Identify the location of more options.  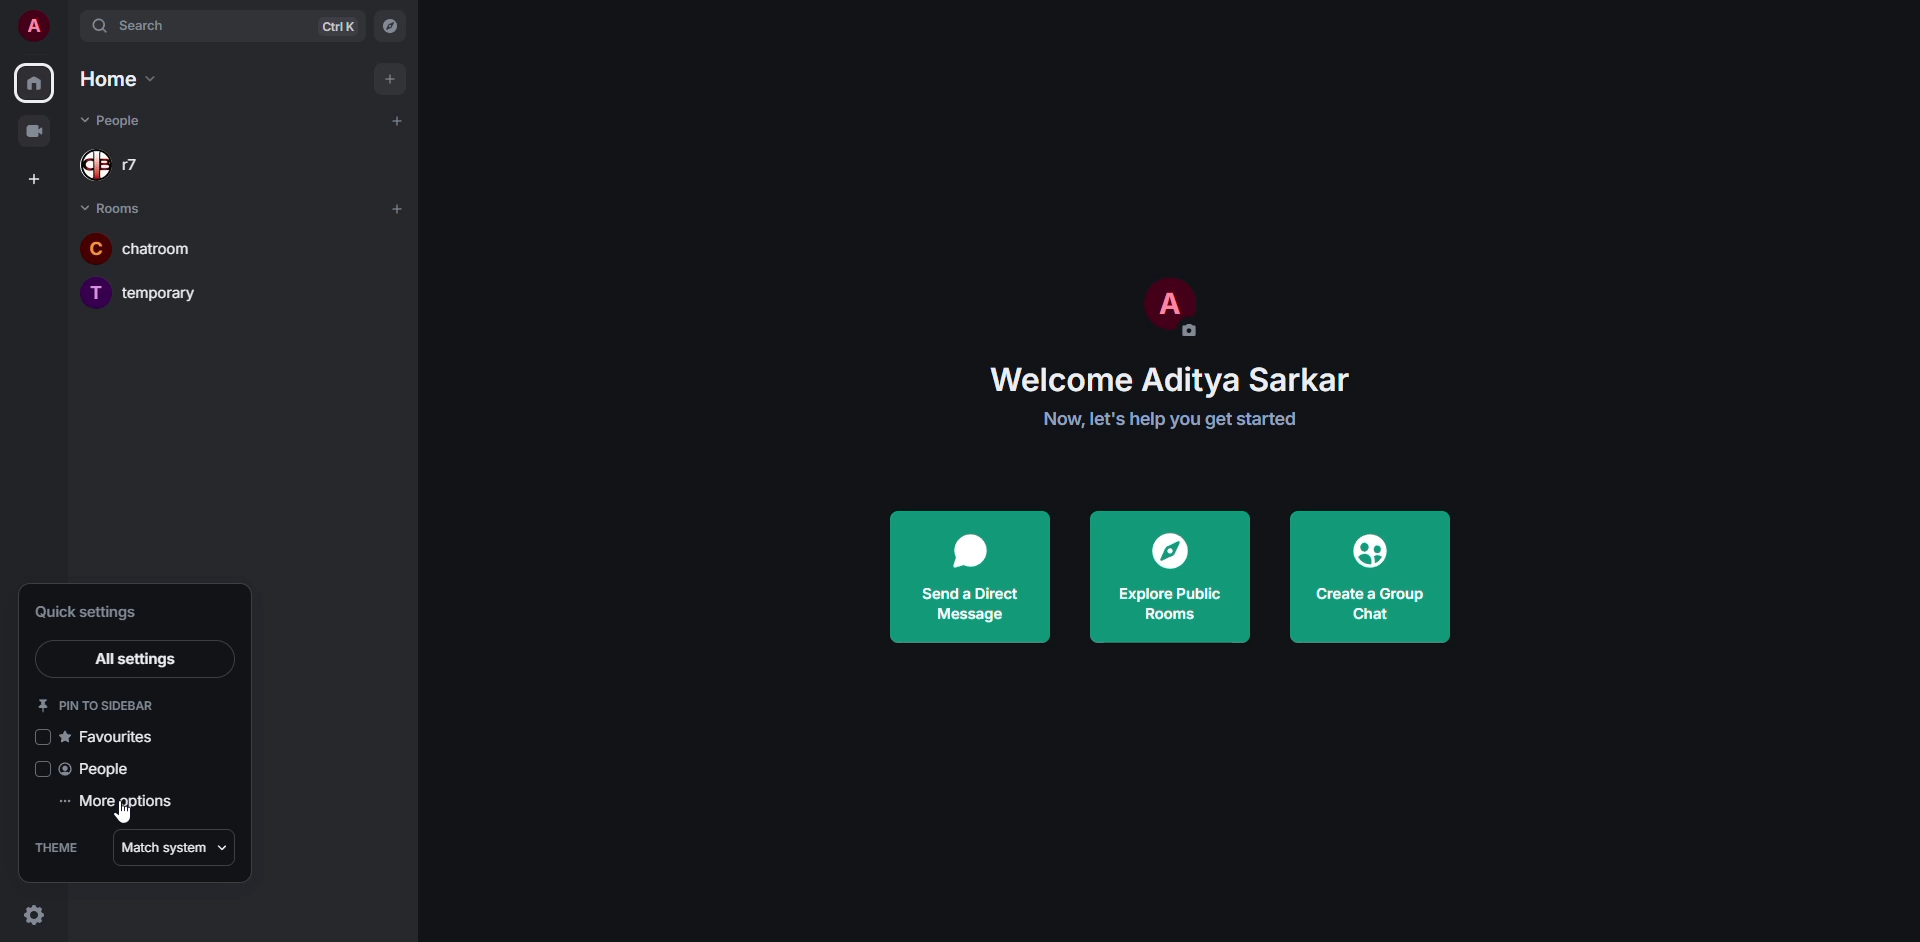
(121, 803).